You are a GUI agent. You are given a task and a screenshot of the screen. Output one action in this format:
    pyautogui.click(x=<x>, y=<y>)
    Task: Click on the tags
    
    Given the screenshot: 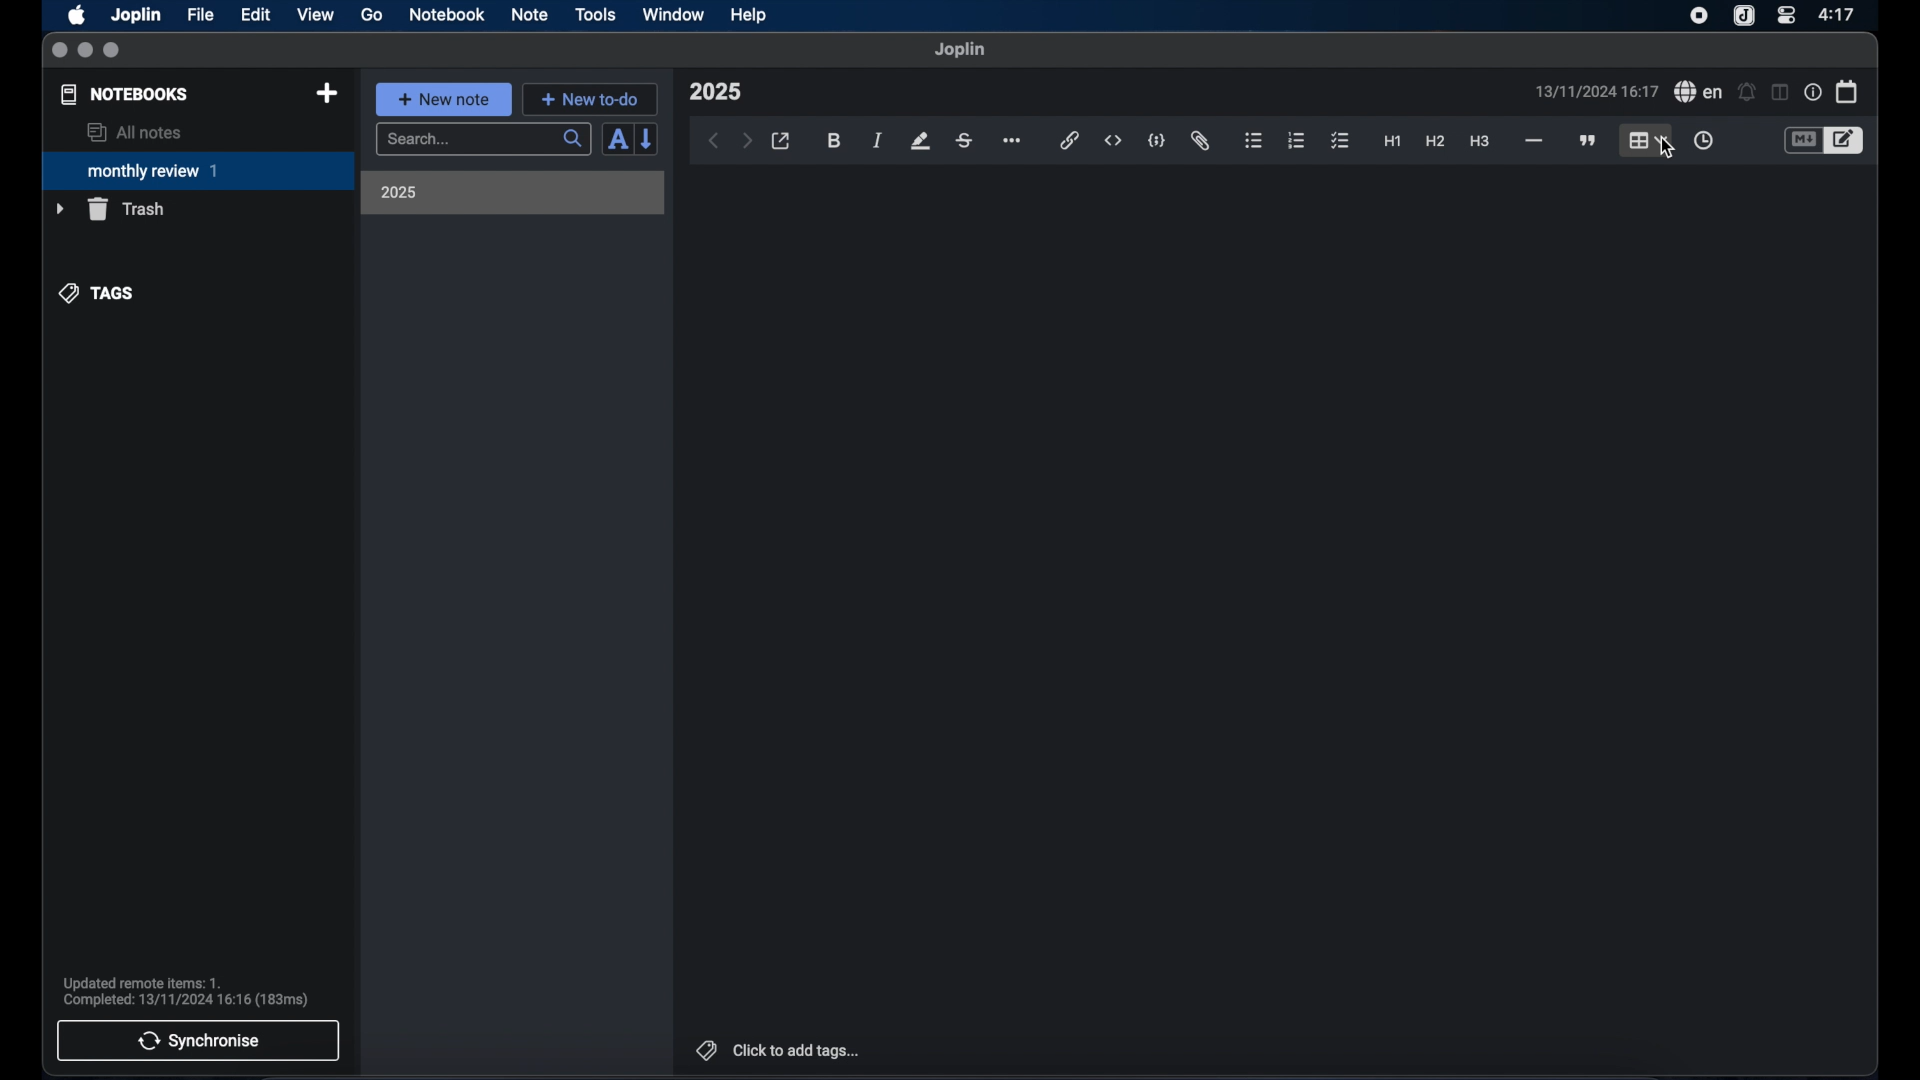 What is the action you would take?
    pyautogui.click(x=98, y=293)
    